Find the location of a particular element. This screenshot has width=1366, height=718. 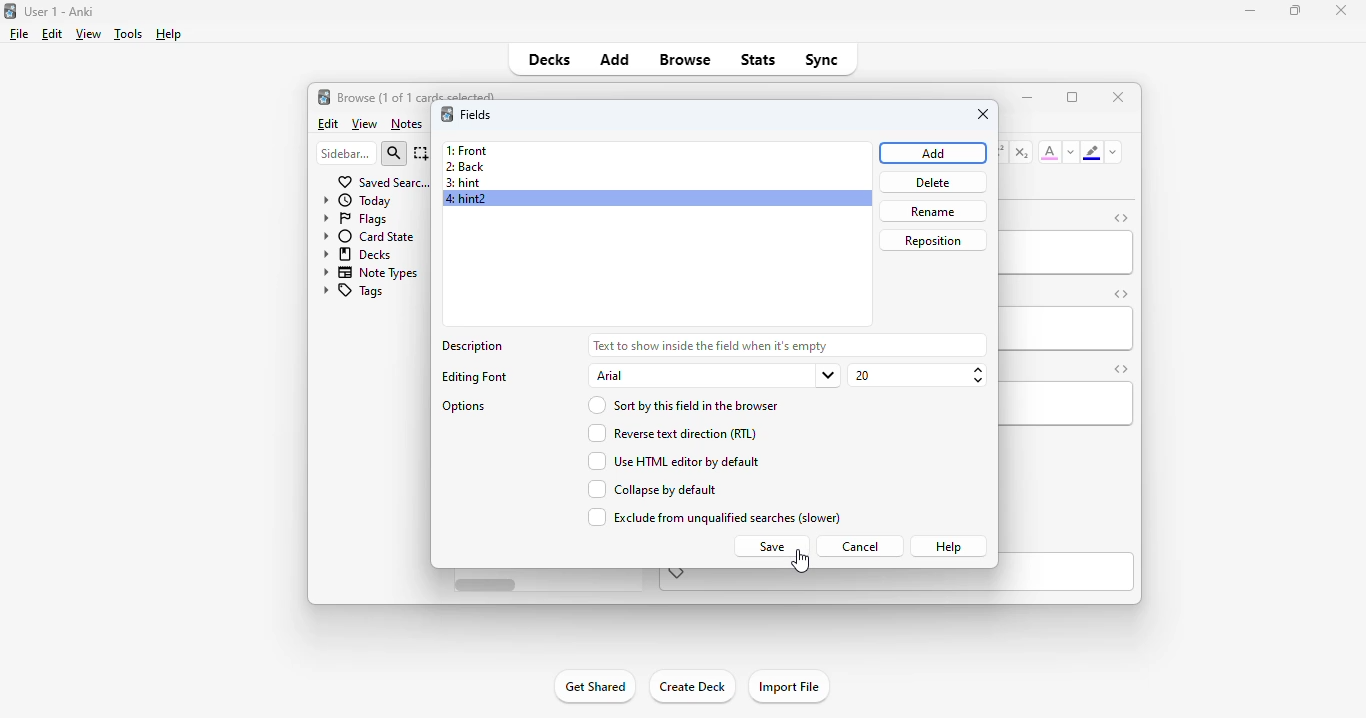

edit is located at coordinates (329, 124).